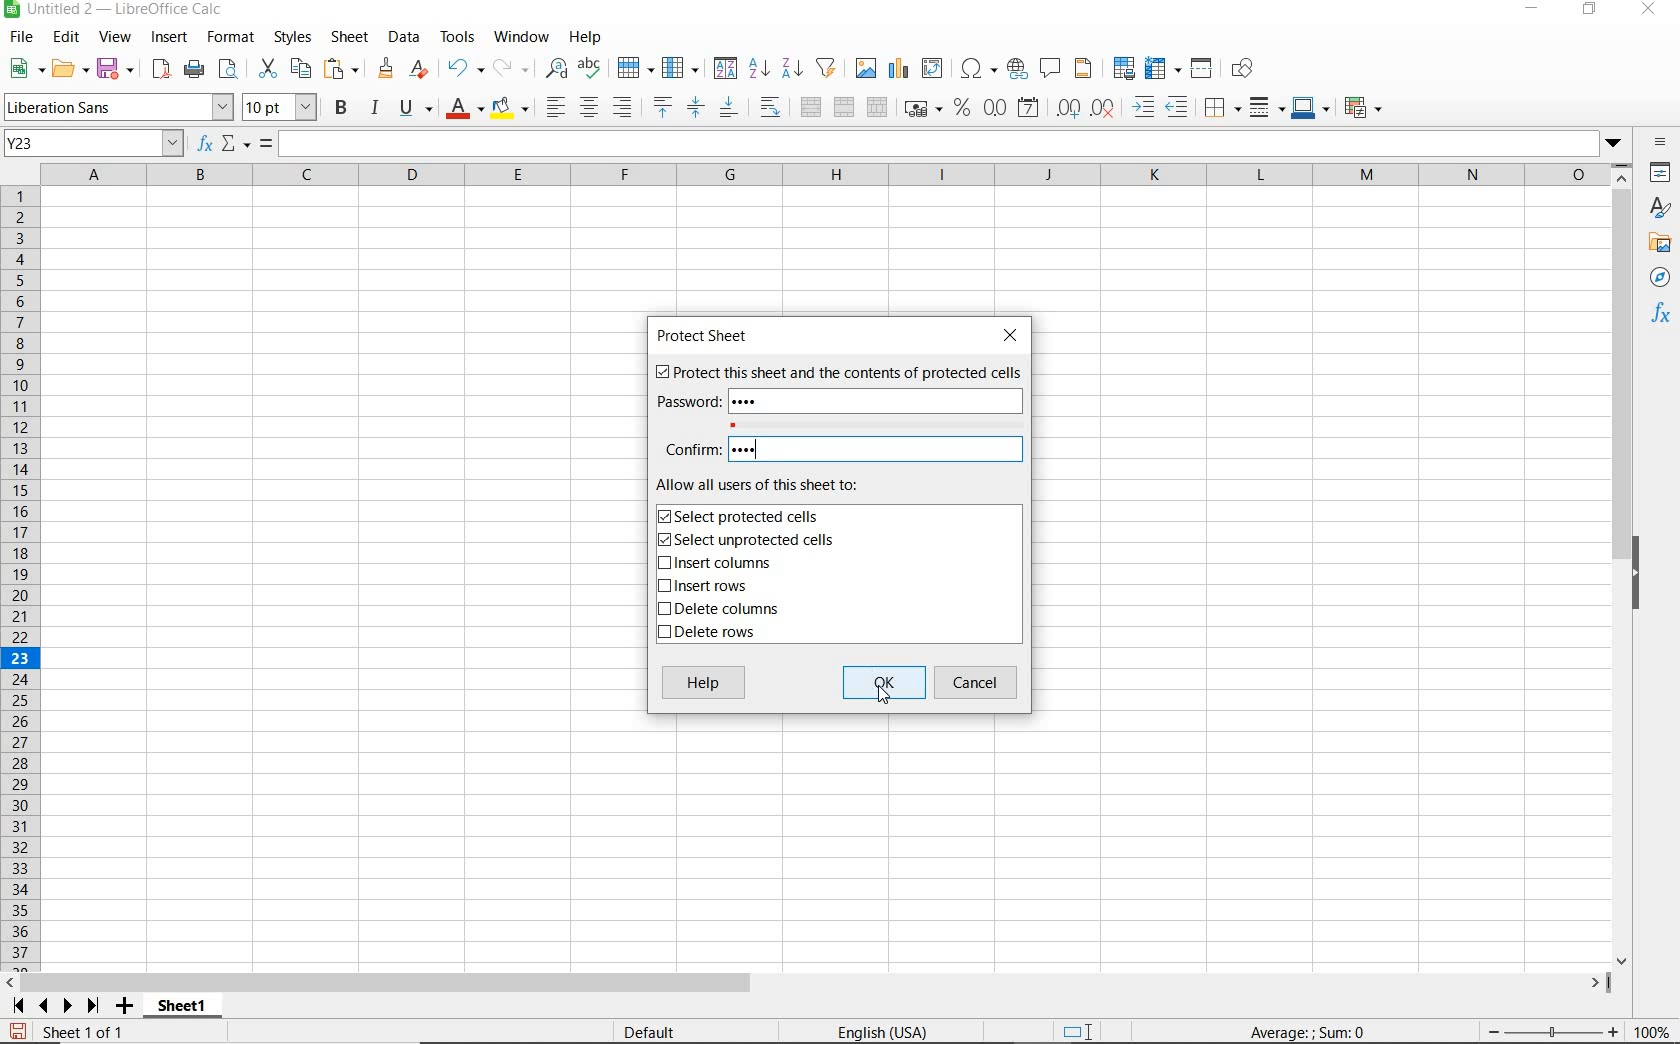 This screenshot has width=1680, height=1044. I want to click on NEW, so click(22, 69).